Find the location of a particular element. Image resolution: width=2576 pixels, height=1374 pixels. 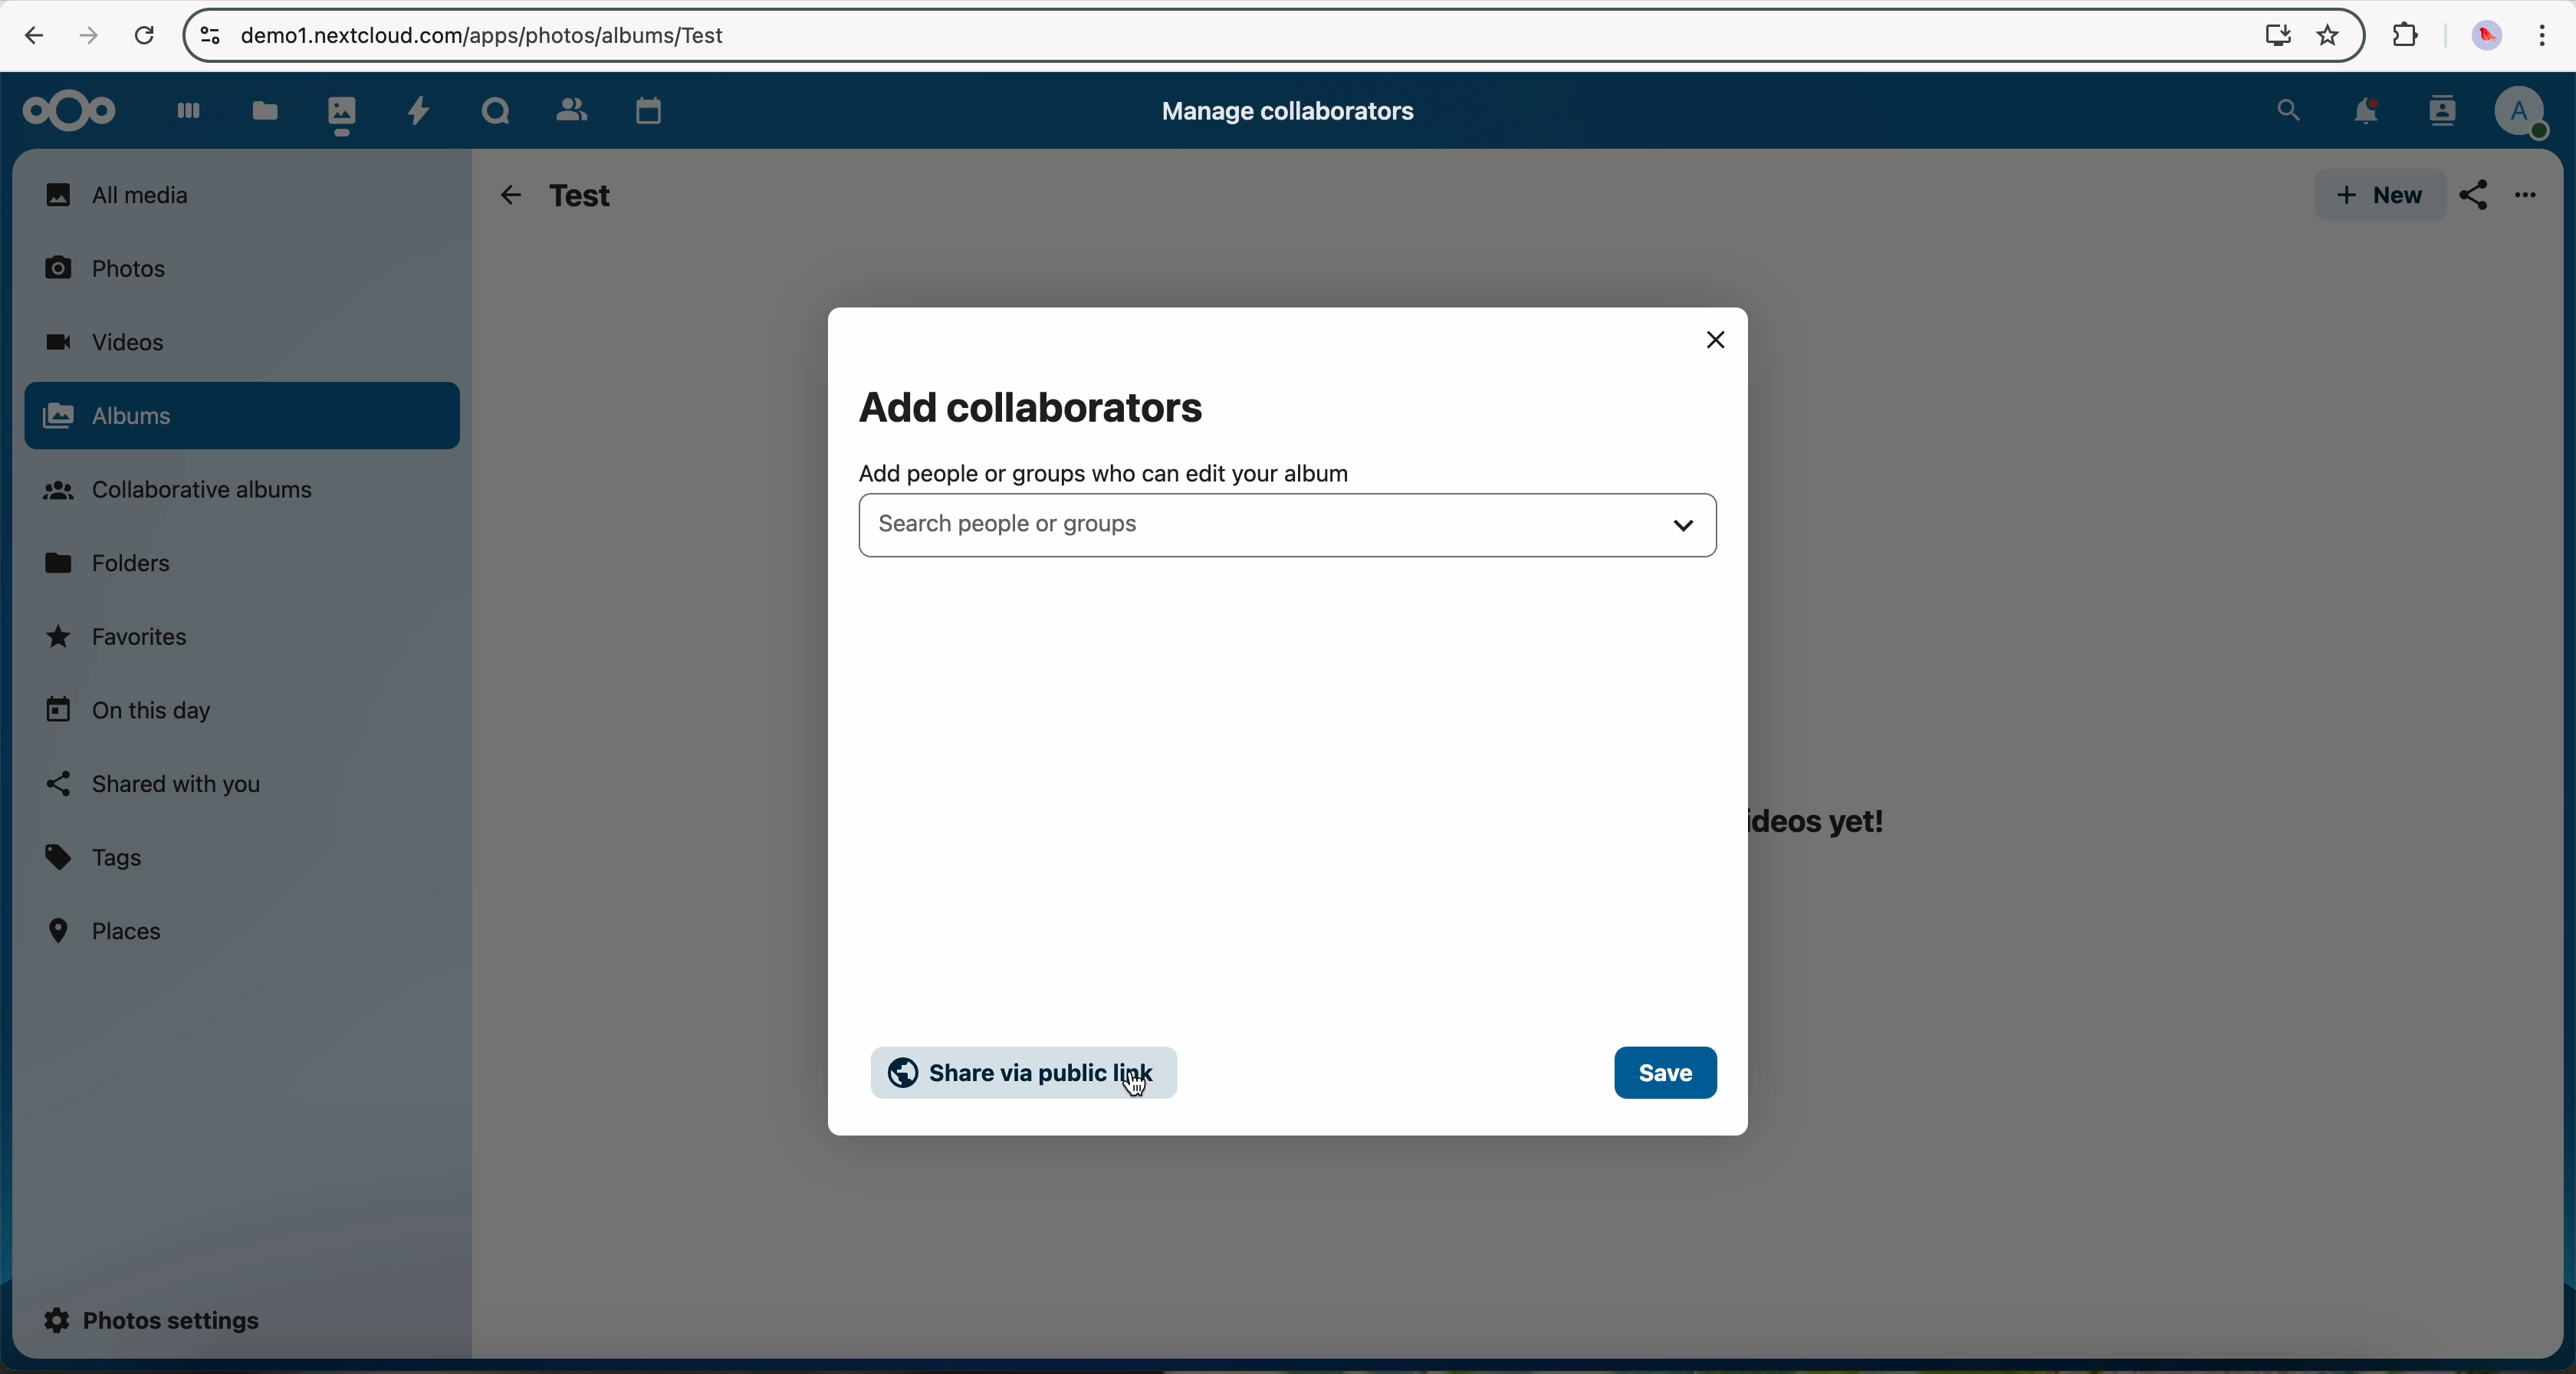

shared with you is located at coordinates (156, 784).